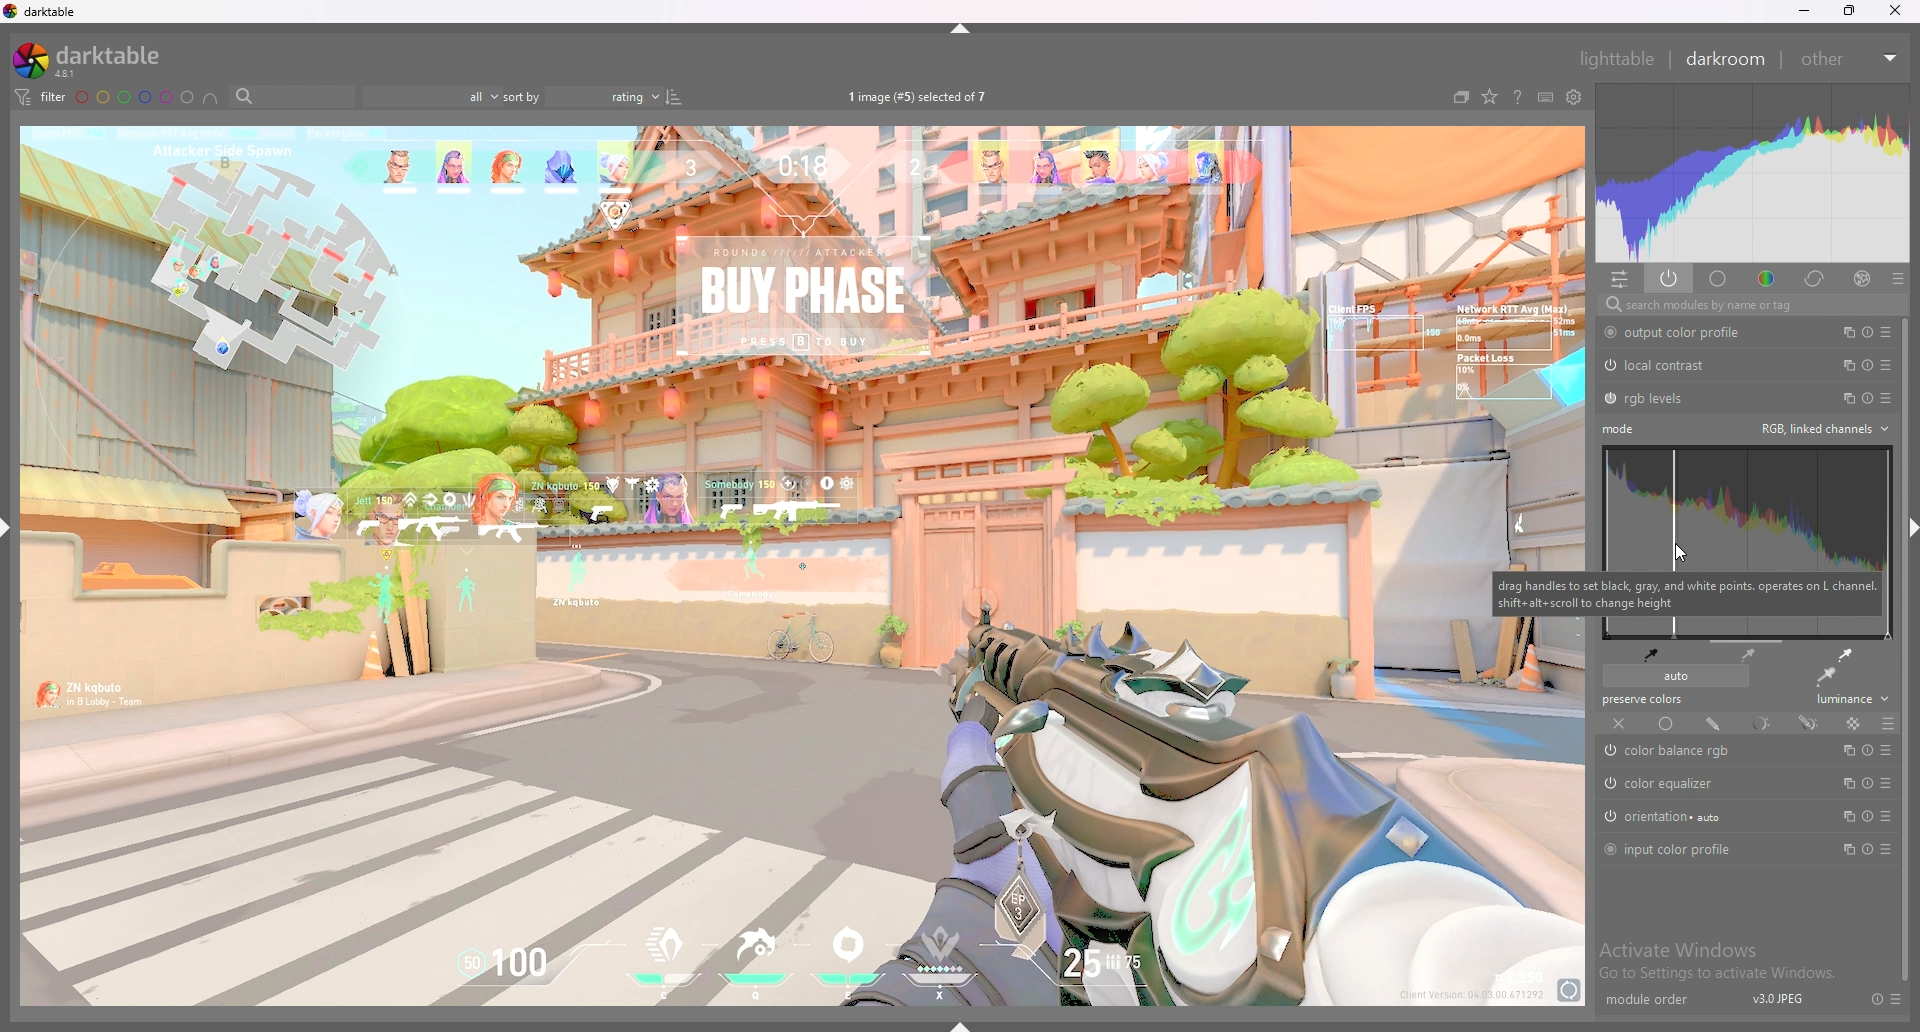 The height and width of the screenshot is (1032, 1920). I want to click on darktable, so click(88, 60).